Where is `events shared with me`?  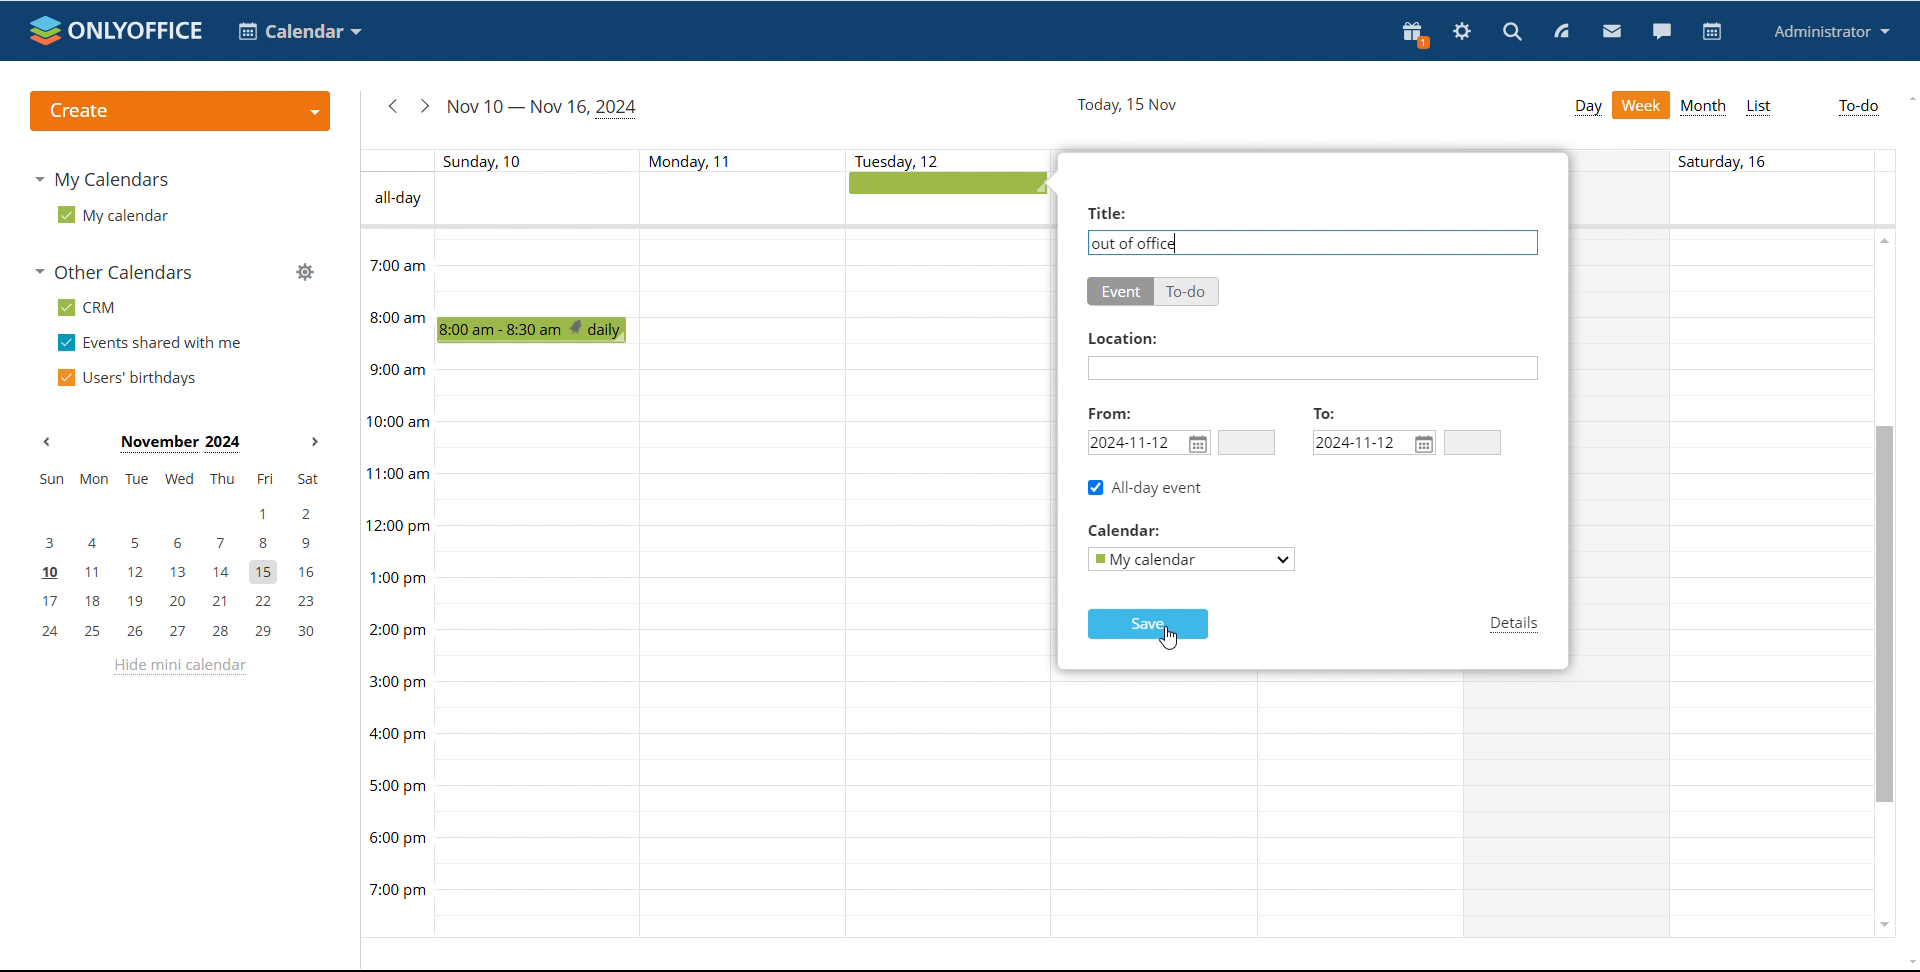
events shared with me is located at coordinates (148, 343).